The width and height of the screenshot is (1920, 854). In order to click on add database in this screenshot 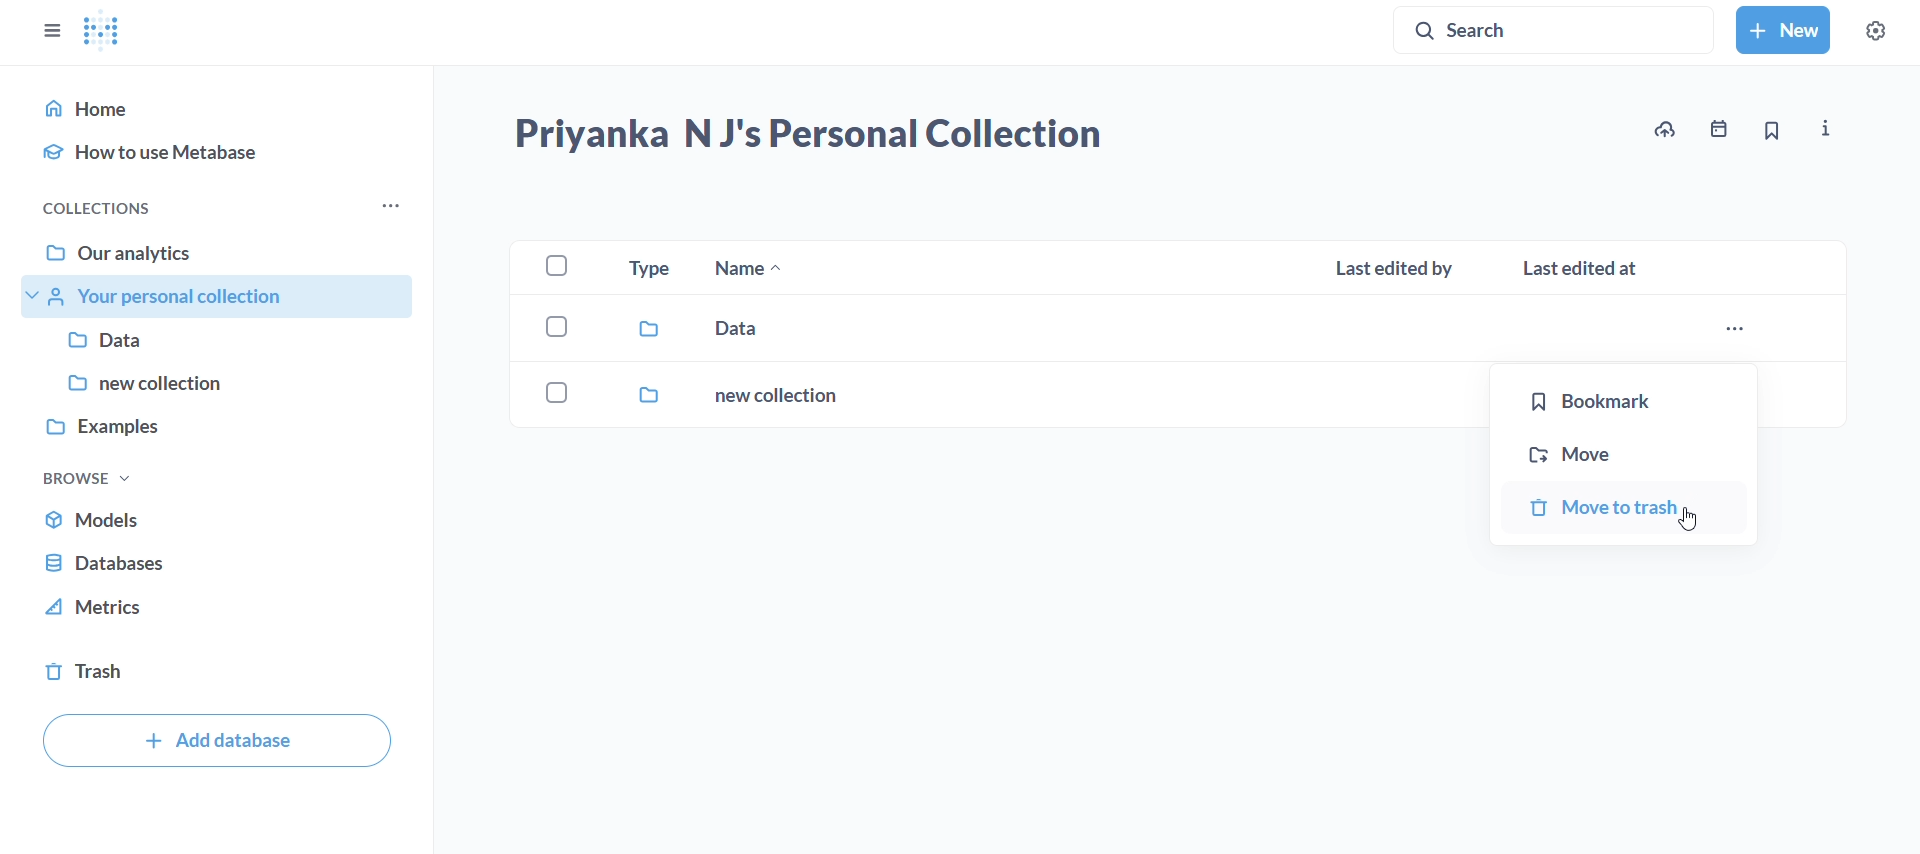, I will do `click(216, 740)`.